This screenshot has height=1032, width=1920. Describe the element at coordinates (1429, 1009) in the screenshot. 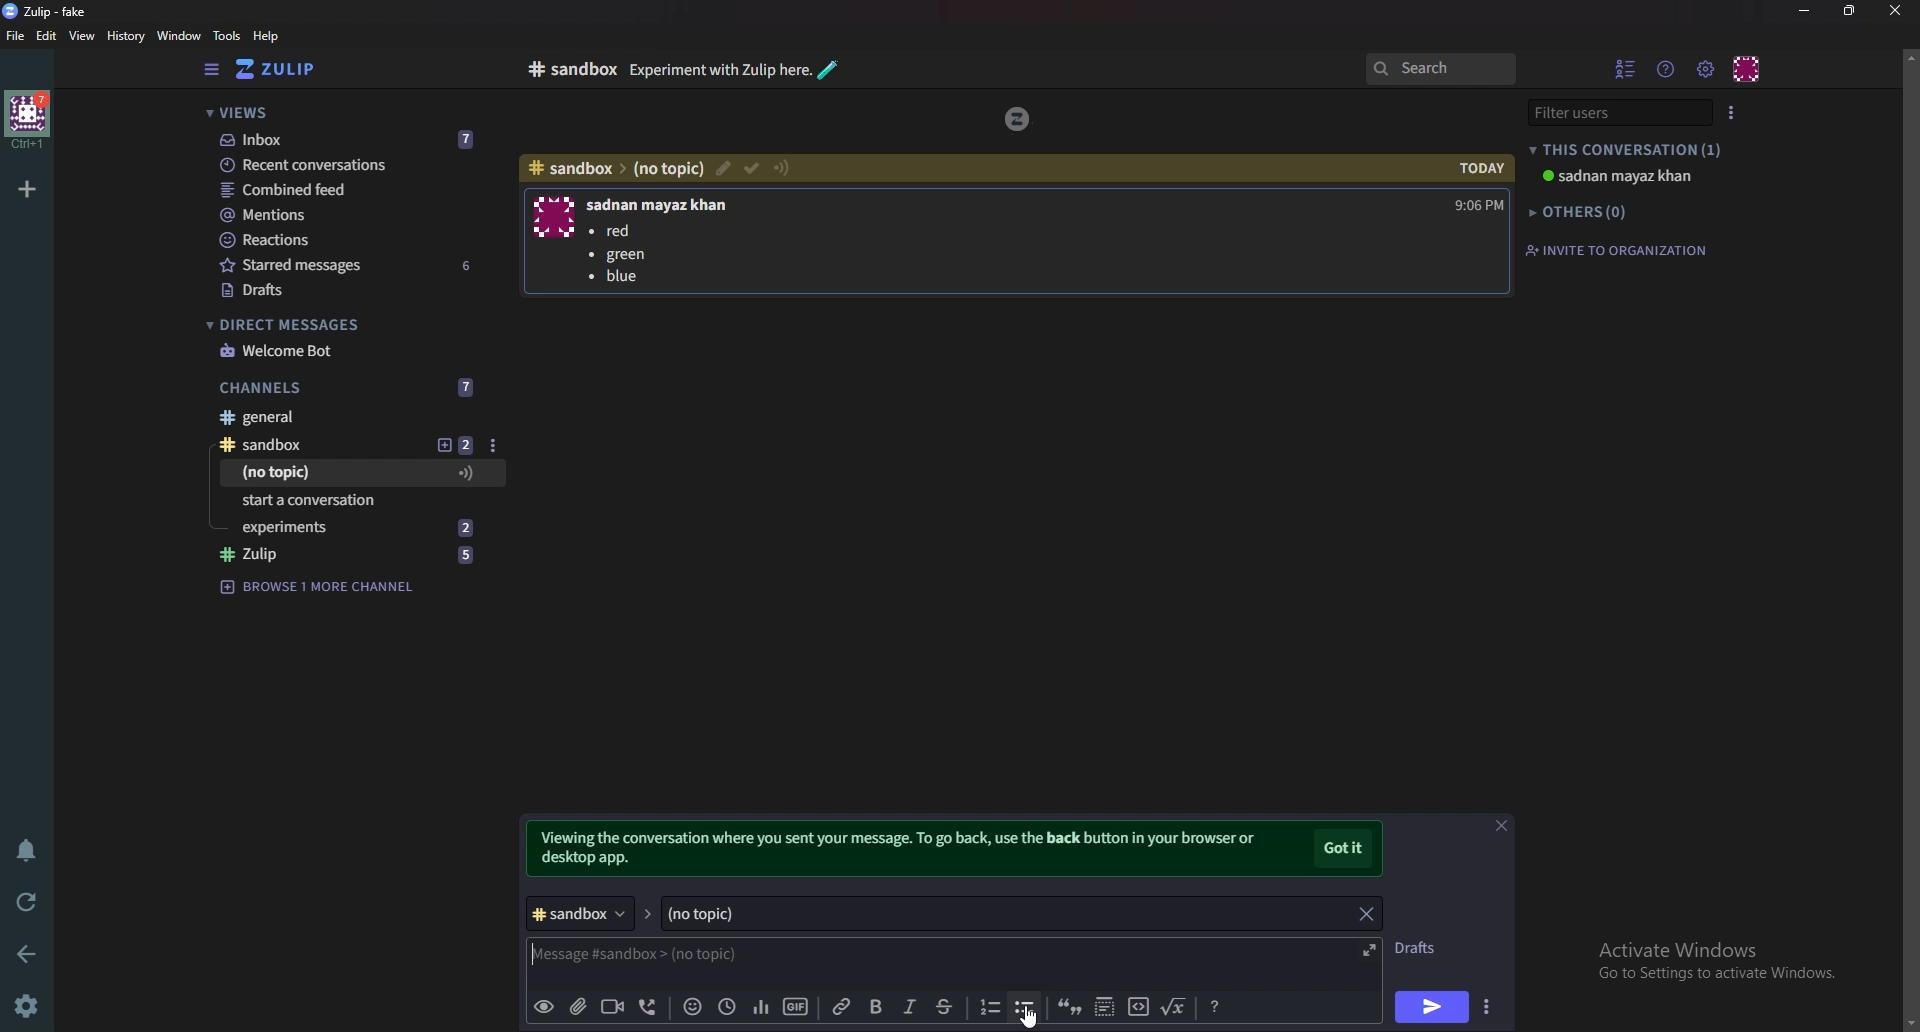

I see `send` at that location.